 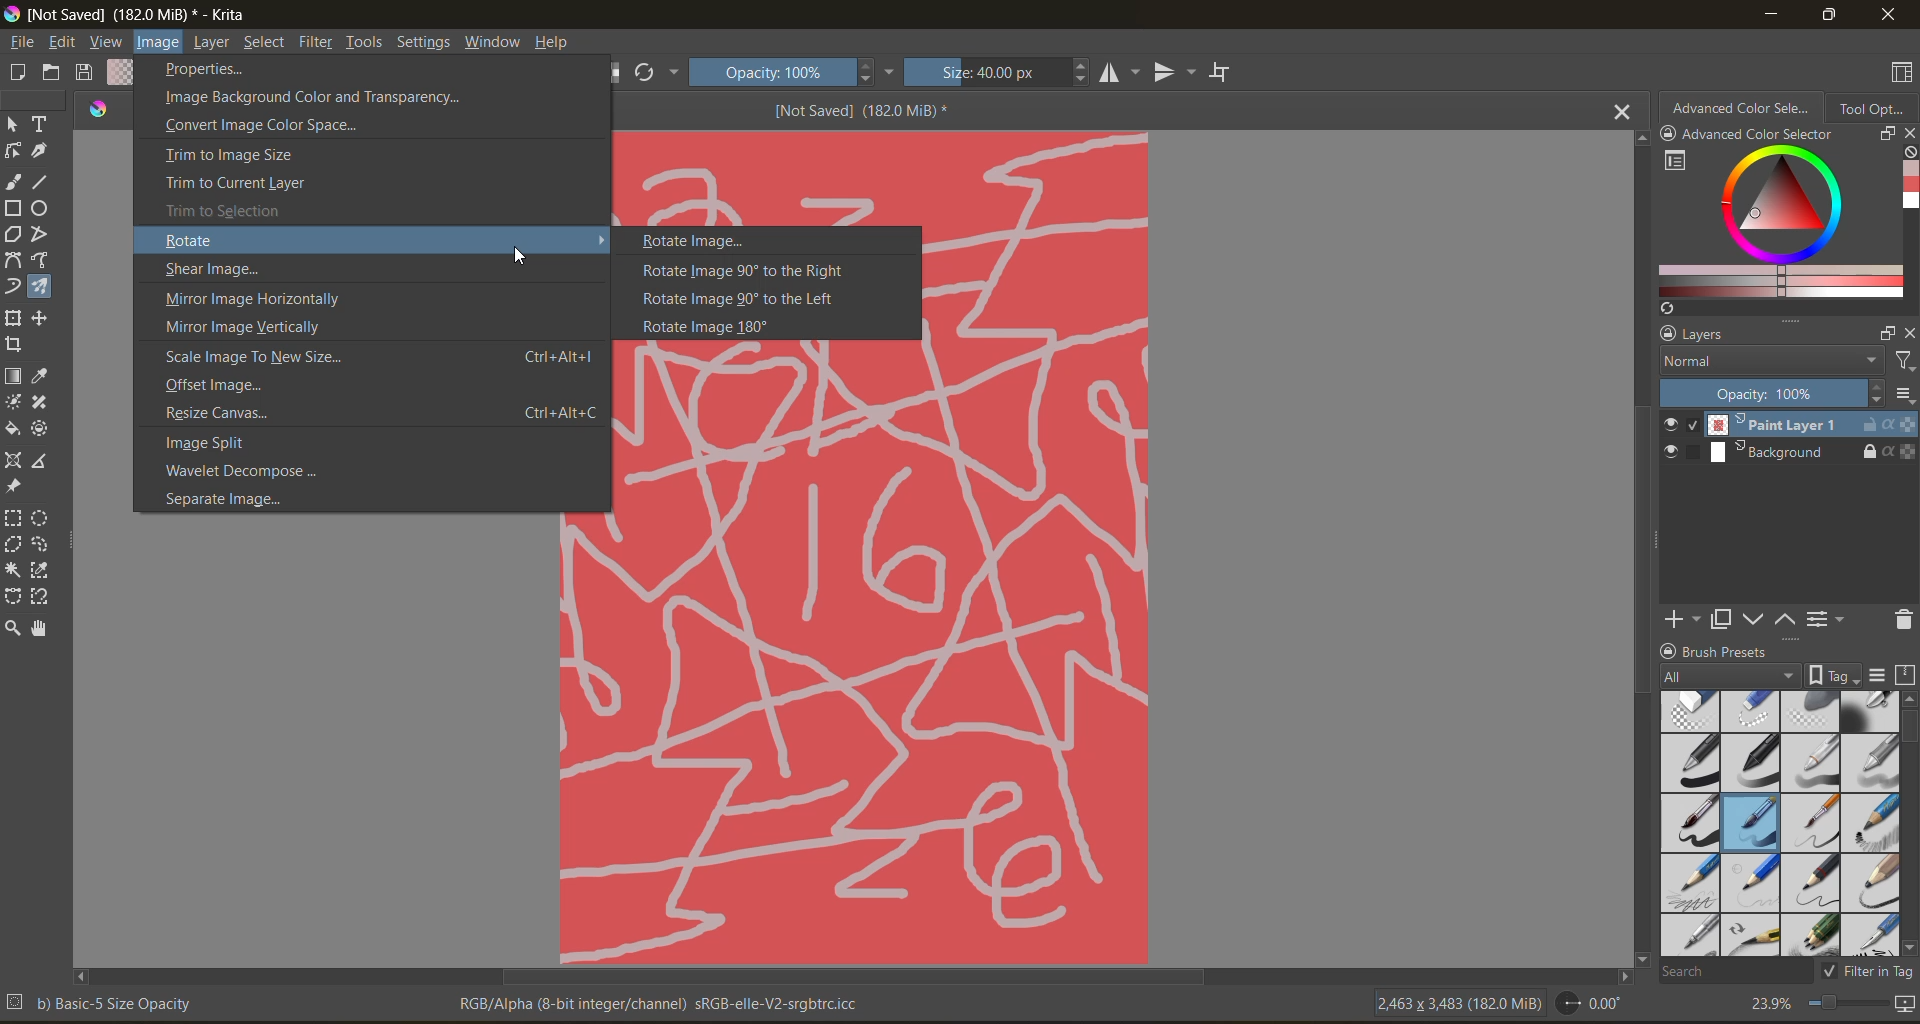 I want to click on rotate image 180, so click(x=720, y=327).